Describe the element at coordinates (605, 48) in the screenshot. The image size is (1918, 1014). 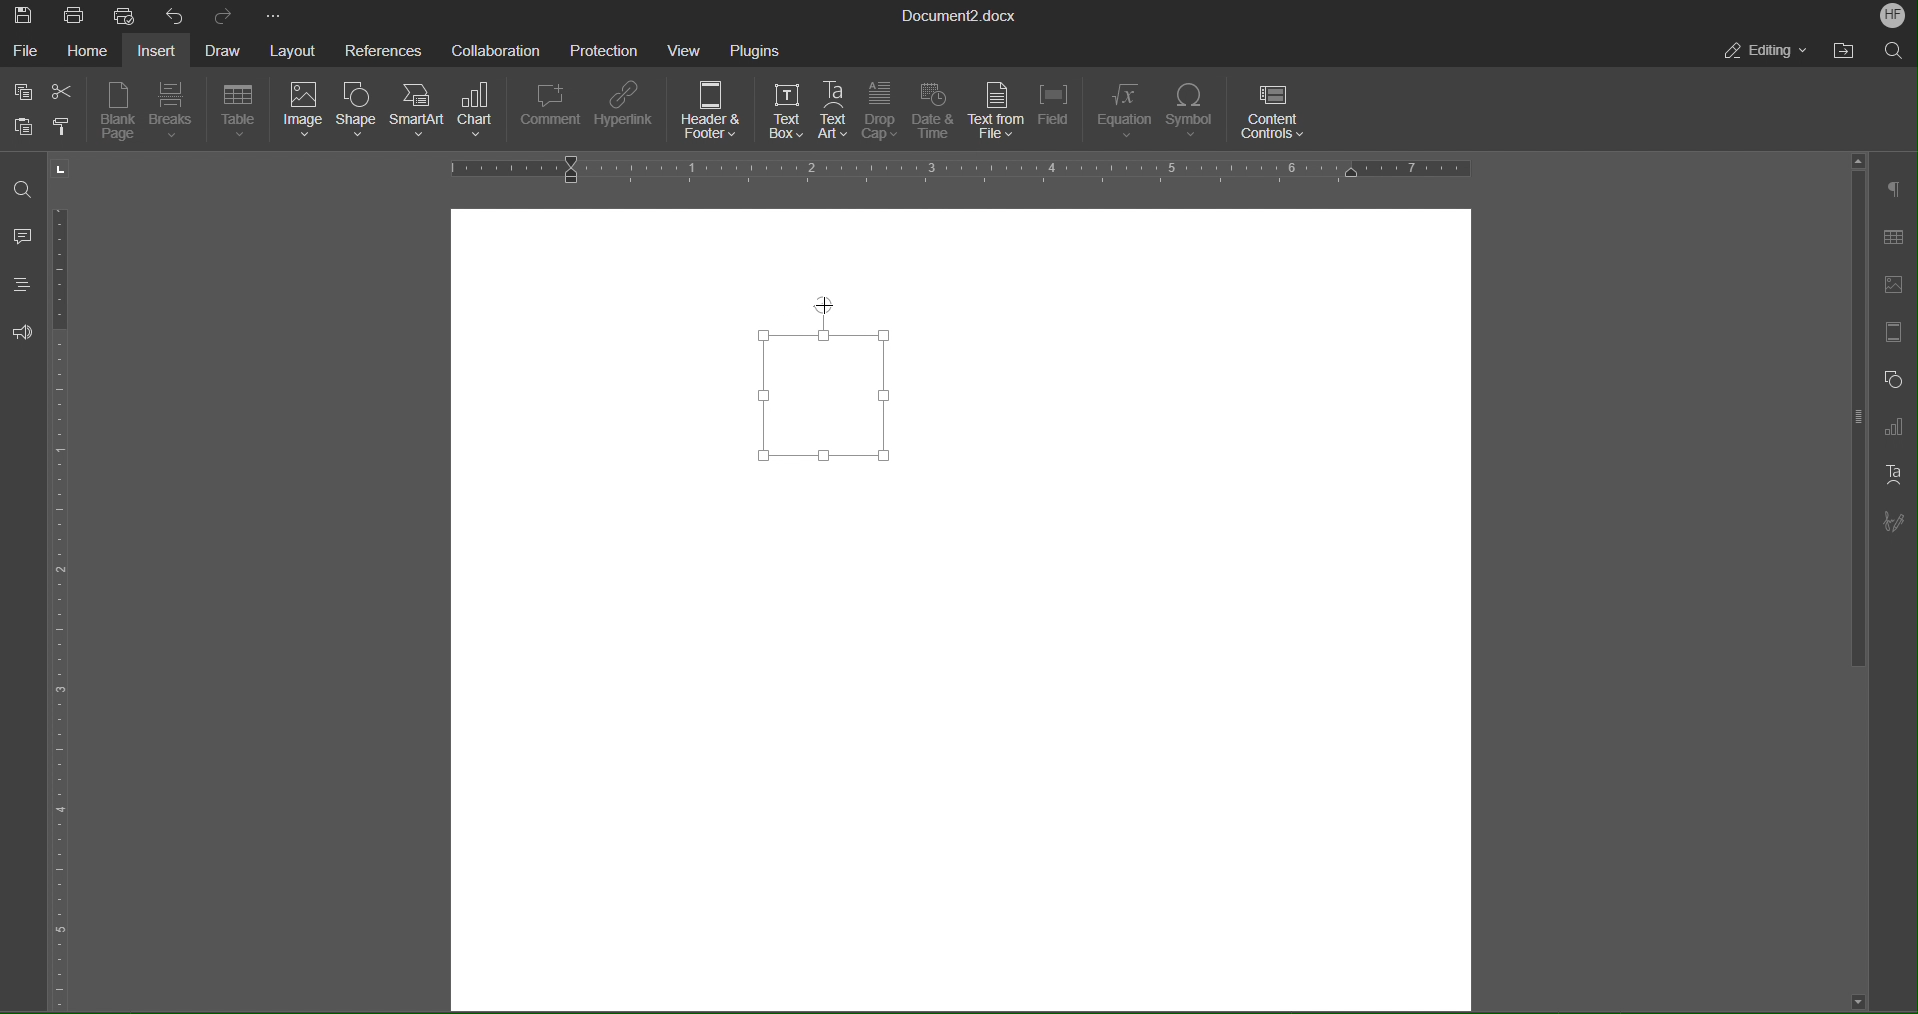
I see `Protection` at that location.